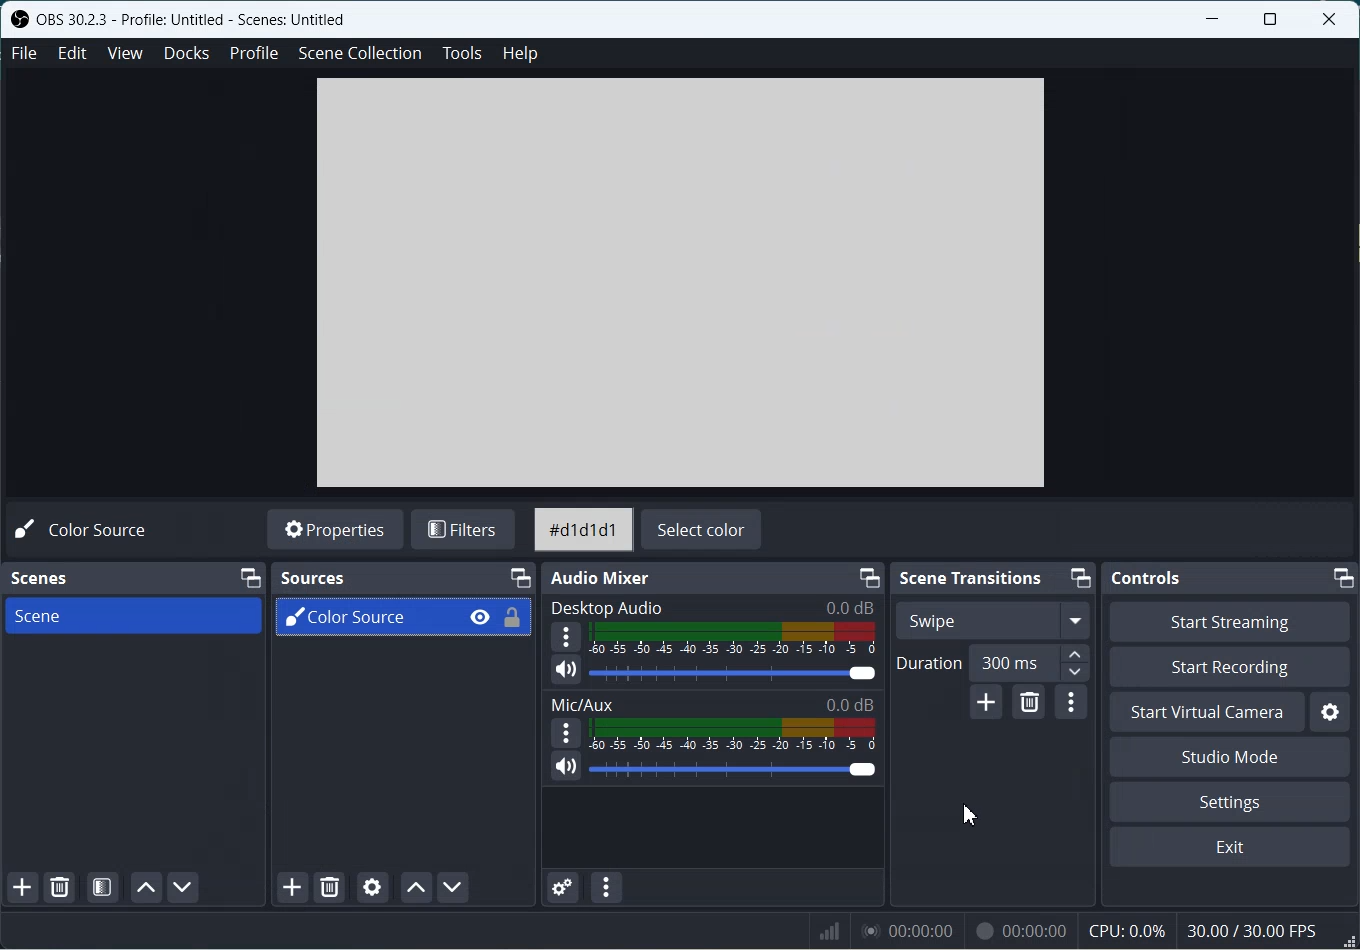 Image resolution: width=1360 pixels, height=950 pixels. I want to click on Add Scene, so click(22, 887).